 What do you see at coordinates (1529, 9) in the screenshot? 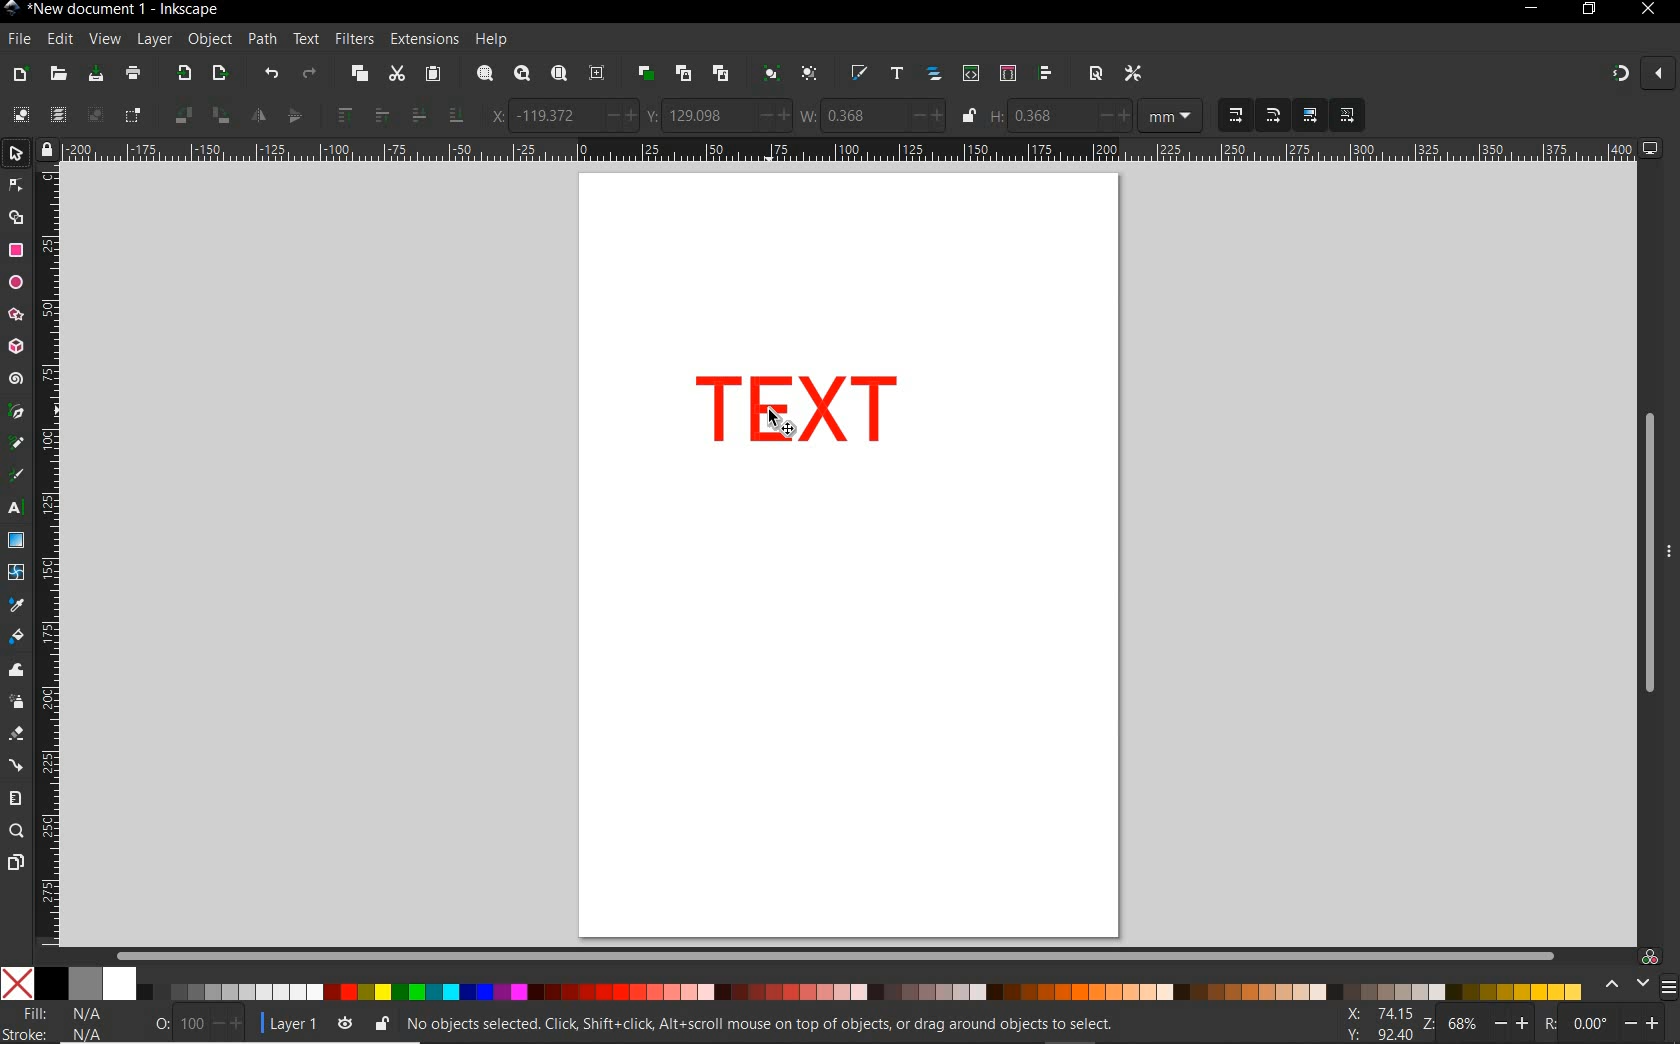
I see `MINIMIZE` at bounding box center [1529, 9].